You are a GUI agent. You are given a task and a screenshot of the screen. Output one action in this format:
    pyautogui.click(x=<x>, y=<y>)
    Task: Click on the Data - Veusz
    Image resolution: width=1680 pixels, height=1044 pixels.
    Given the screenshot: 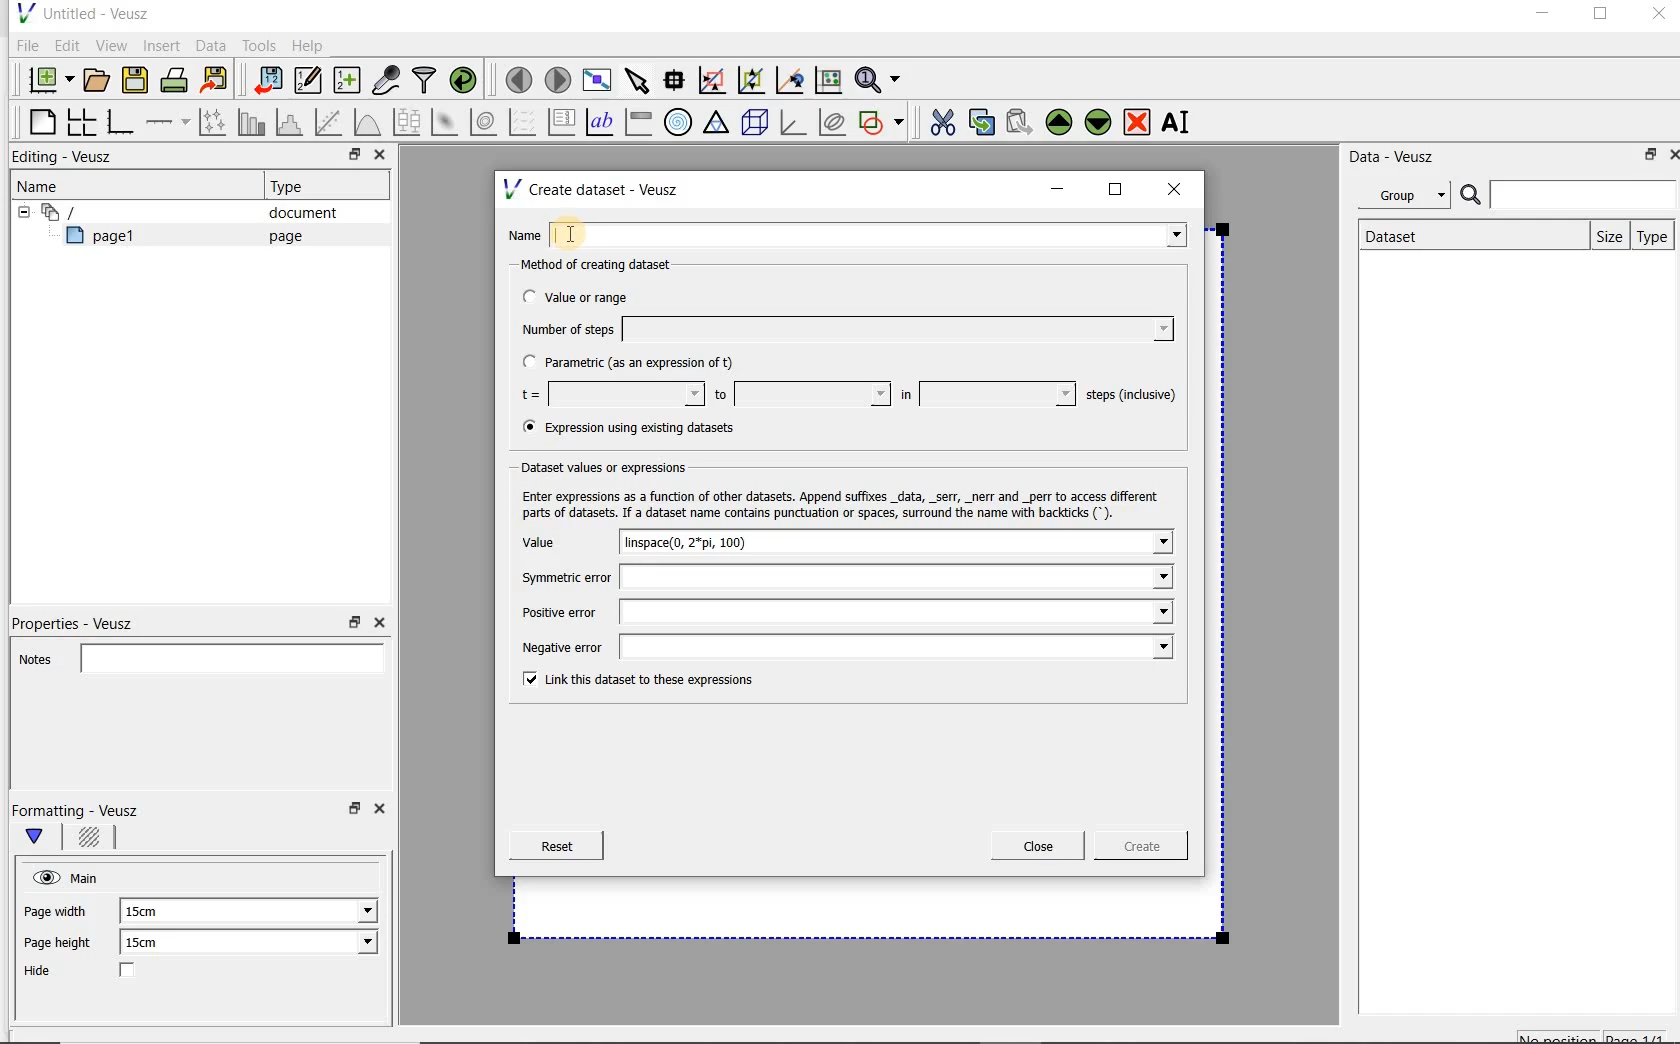 What is the action you would take?
    pyautogui.click(x=1399, y=156)
    